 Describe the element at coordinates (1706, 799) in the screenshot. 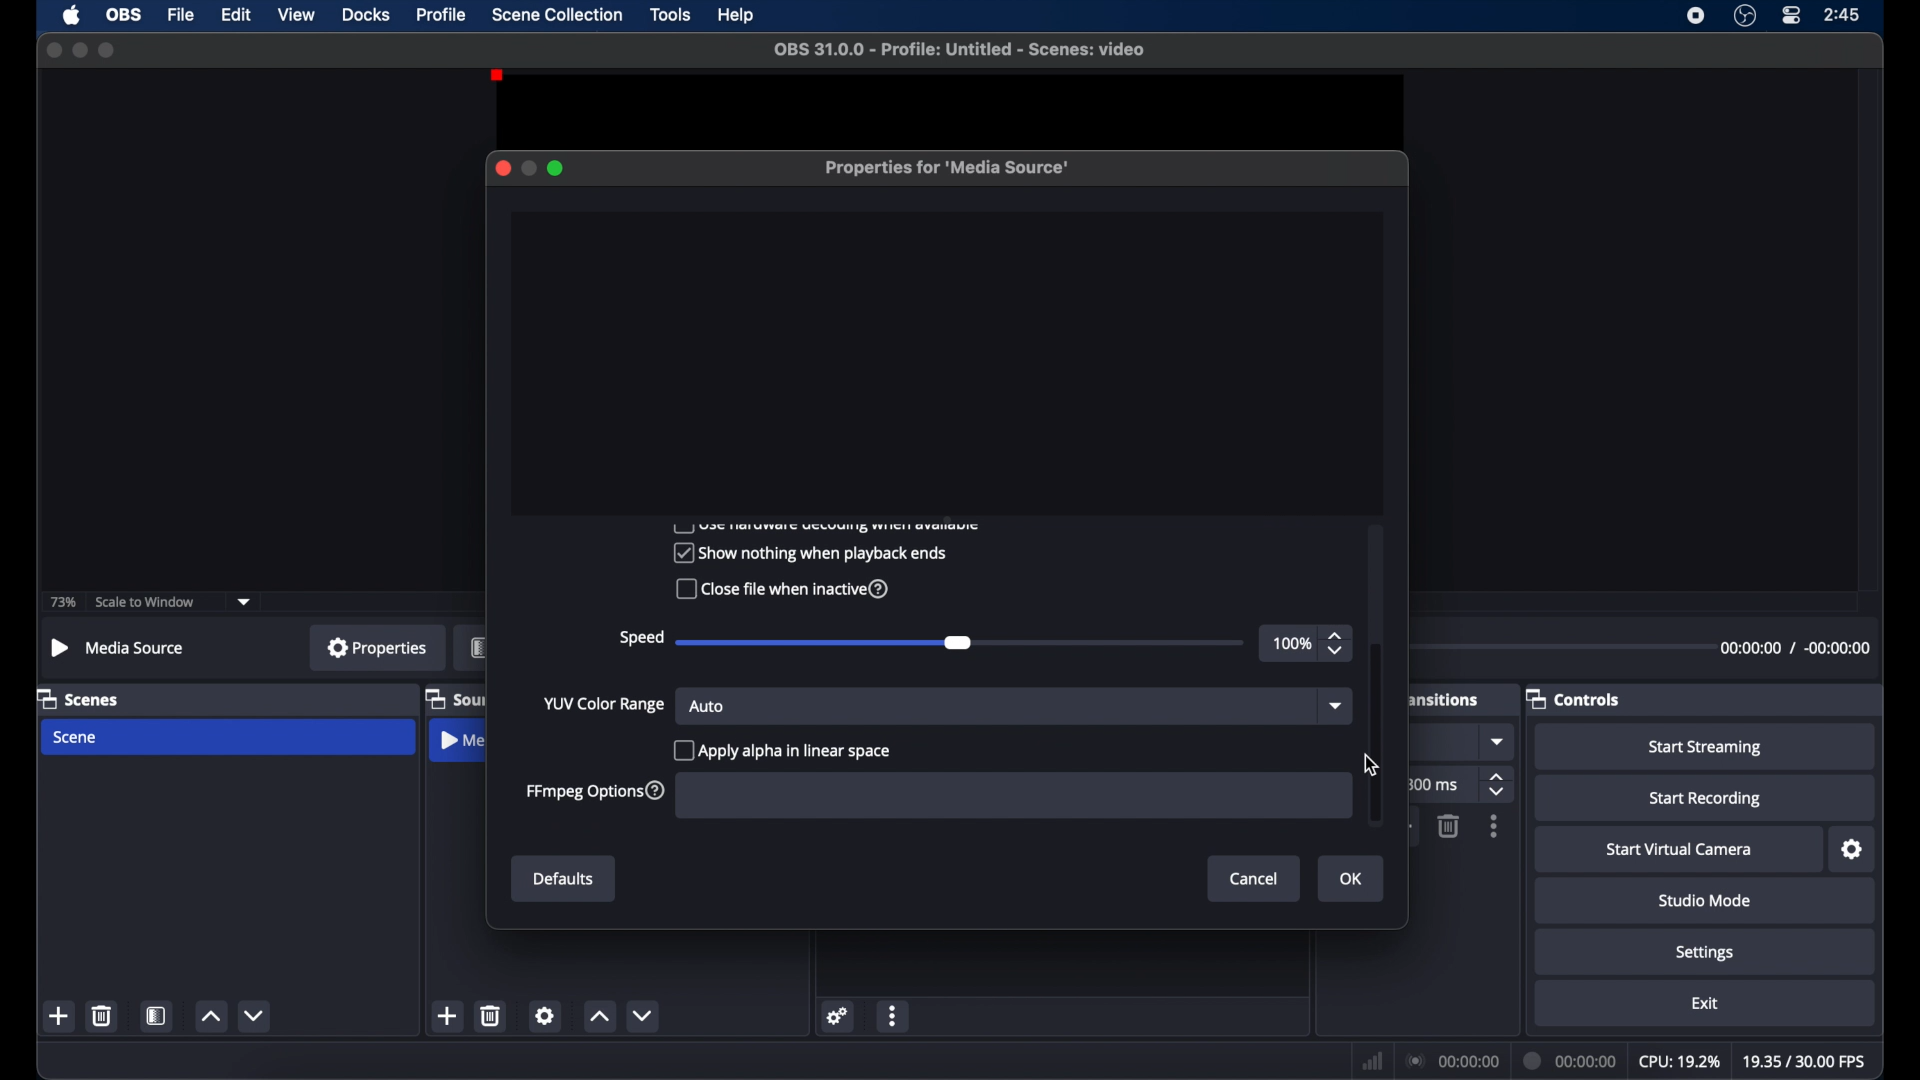

I see `start recording` at that location.